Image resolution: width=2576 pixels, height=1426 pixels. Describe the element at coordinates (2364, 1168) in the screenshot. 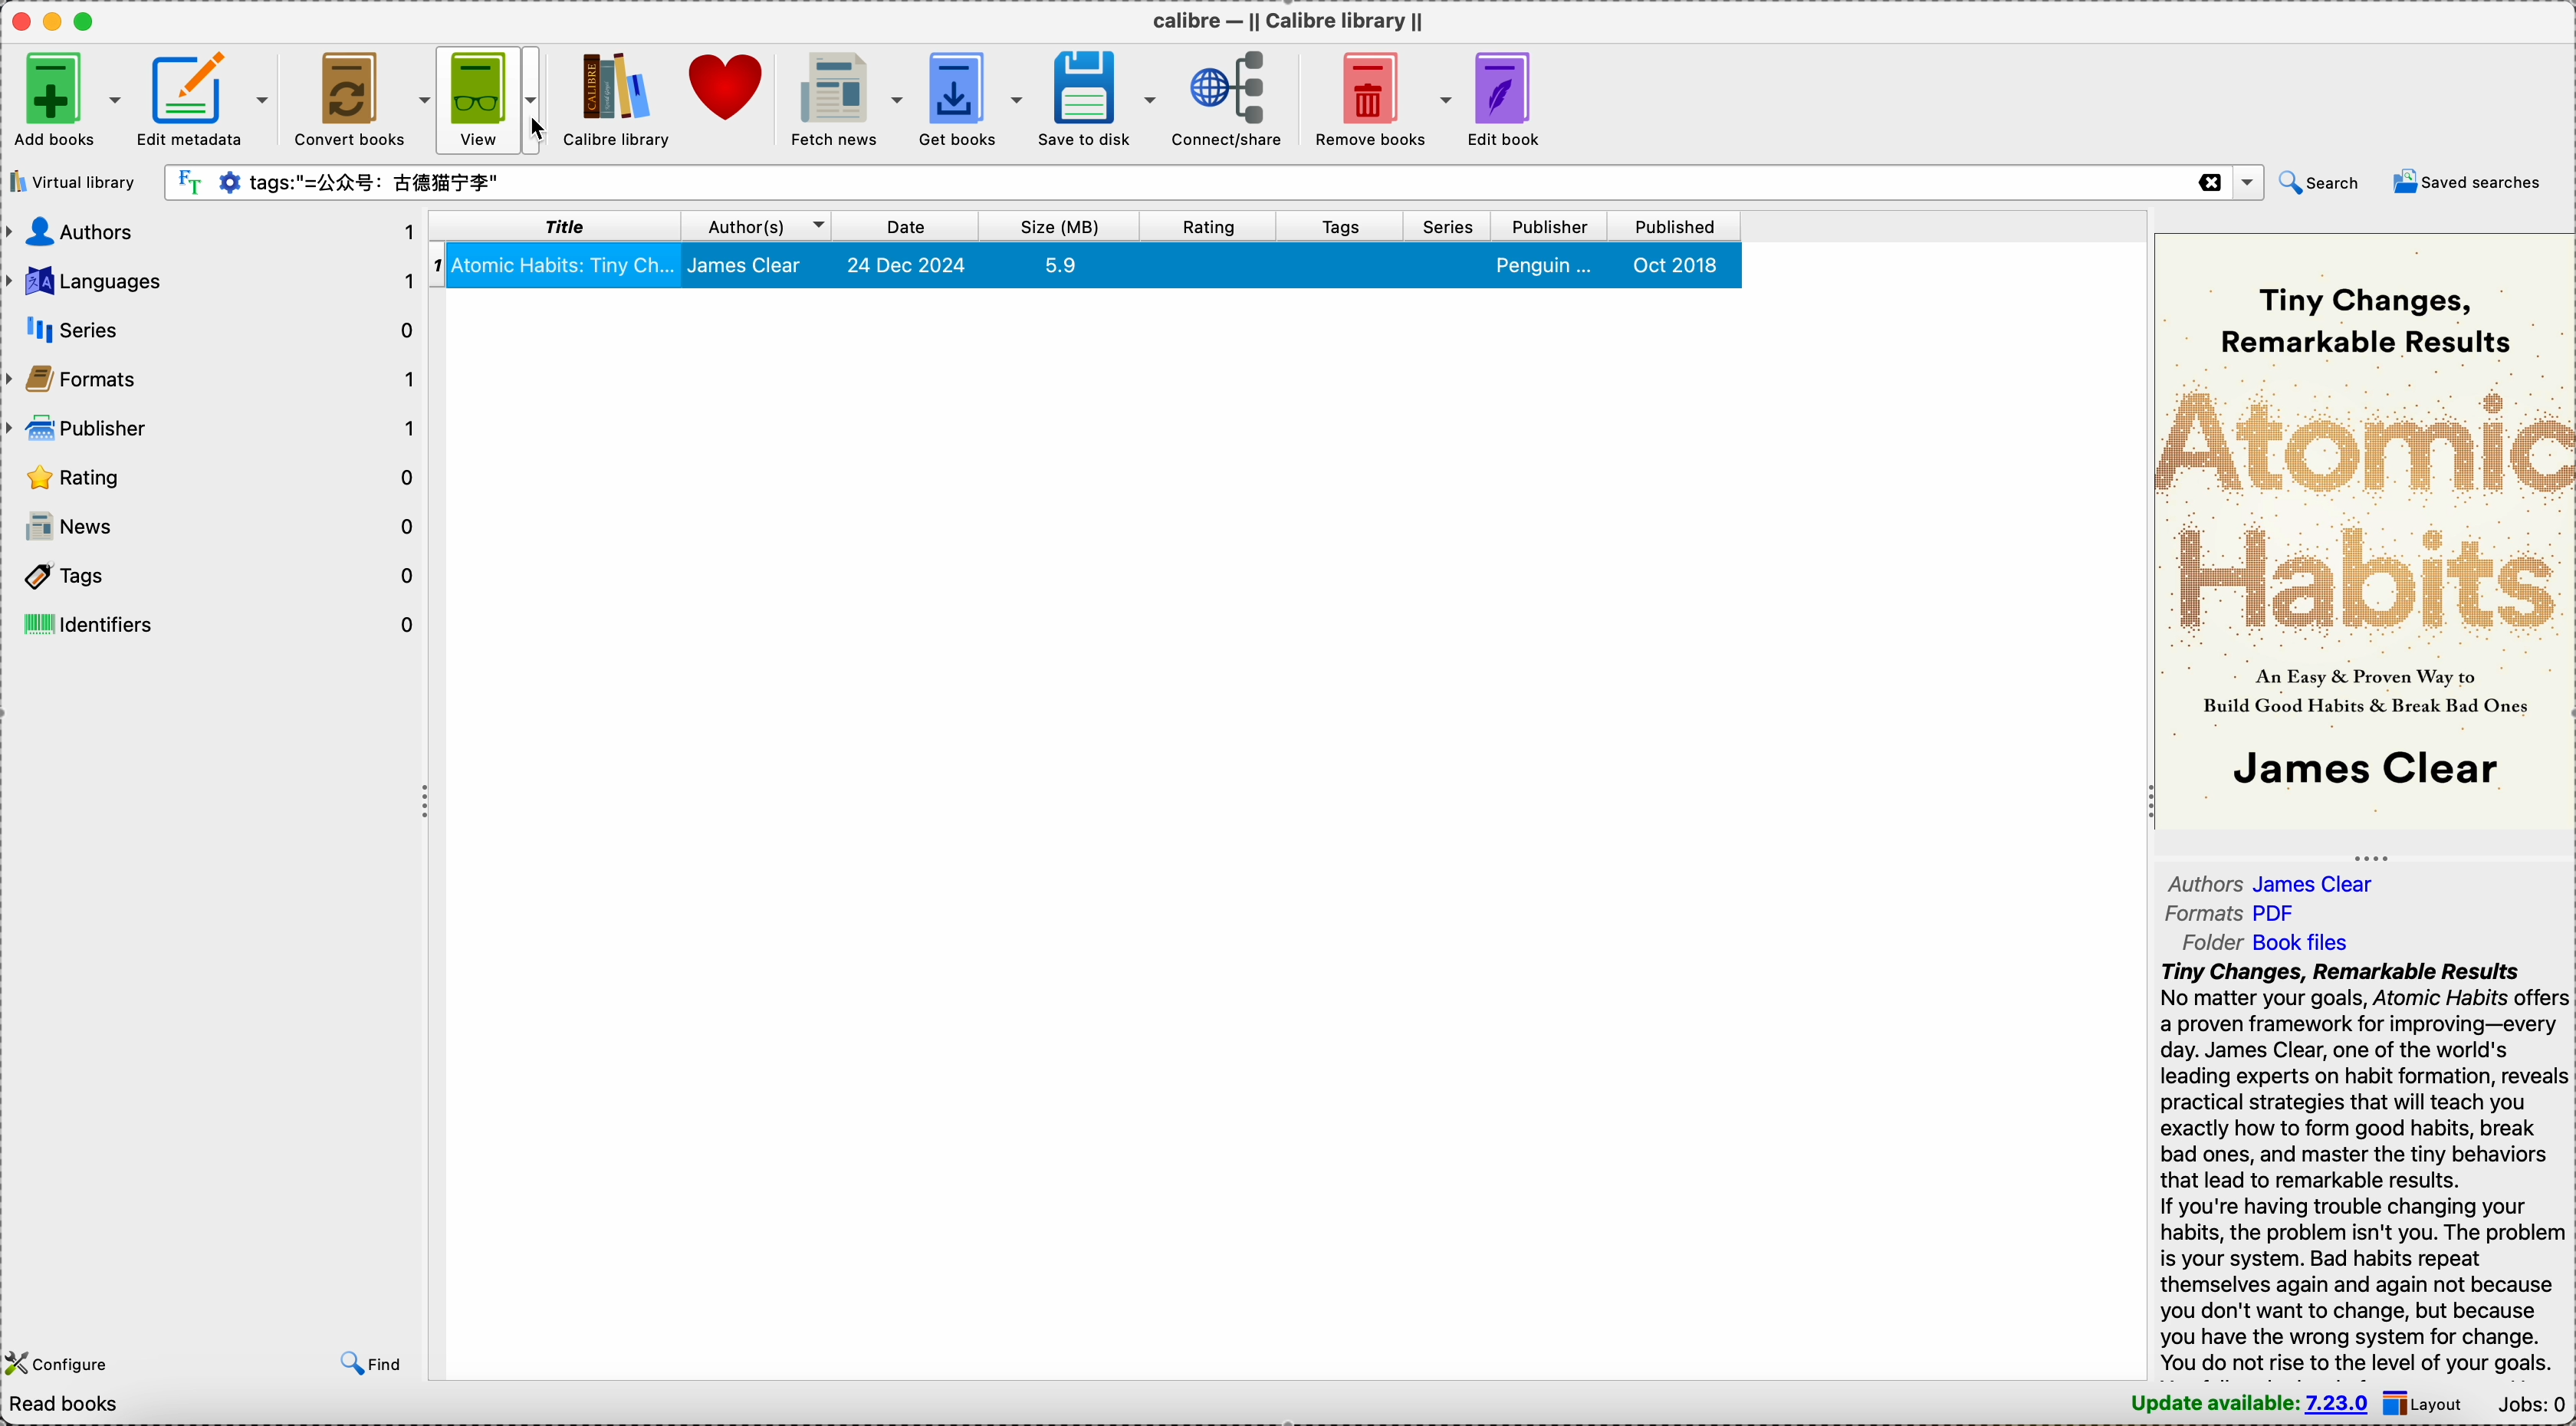

I see `synopsis` at that location.